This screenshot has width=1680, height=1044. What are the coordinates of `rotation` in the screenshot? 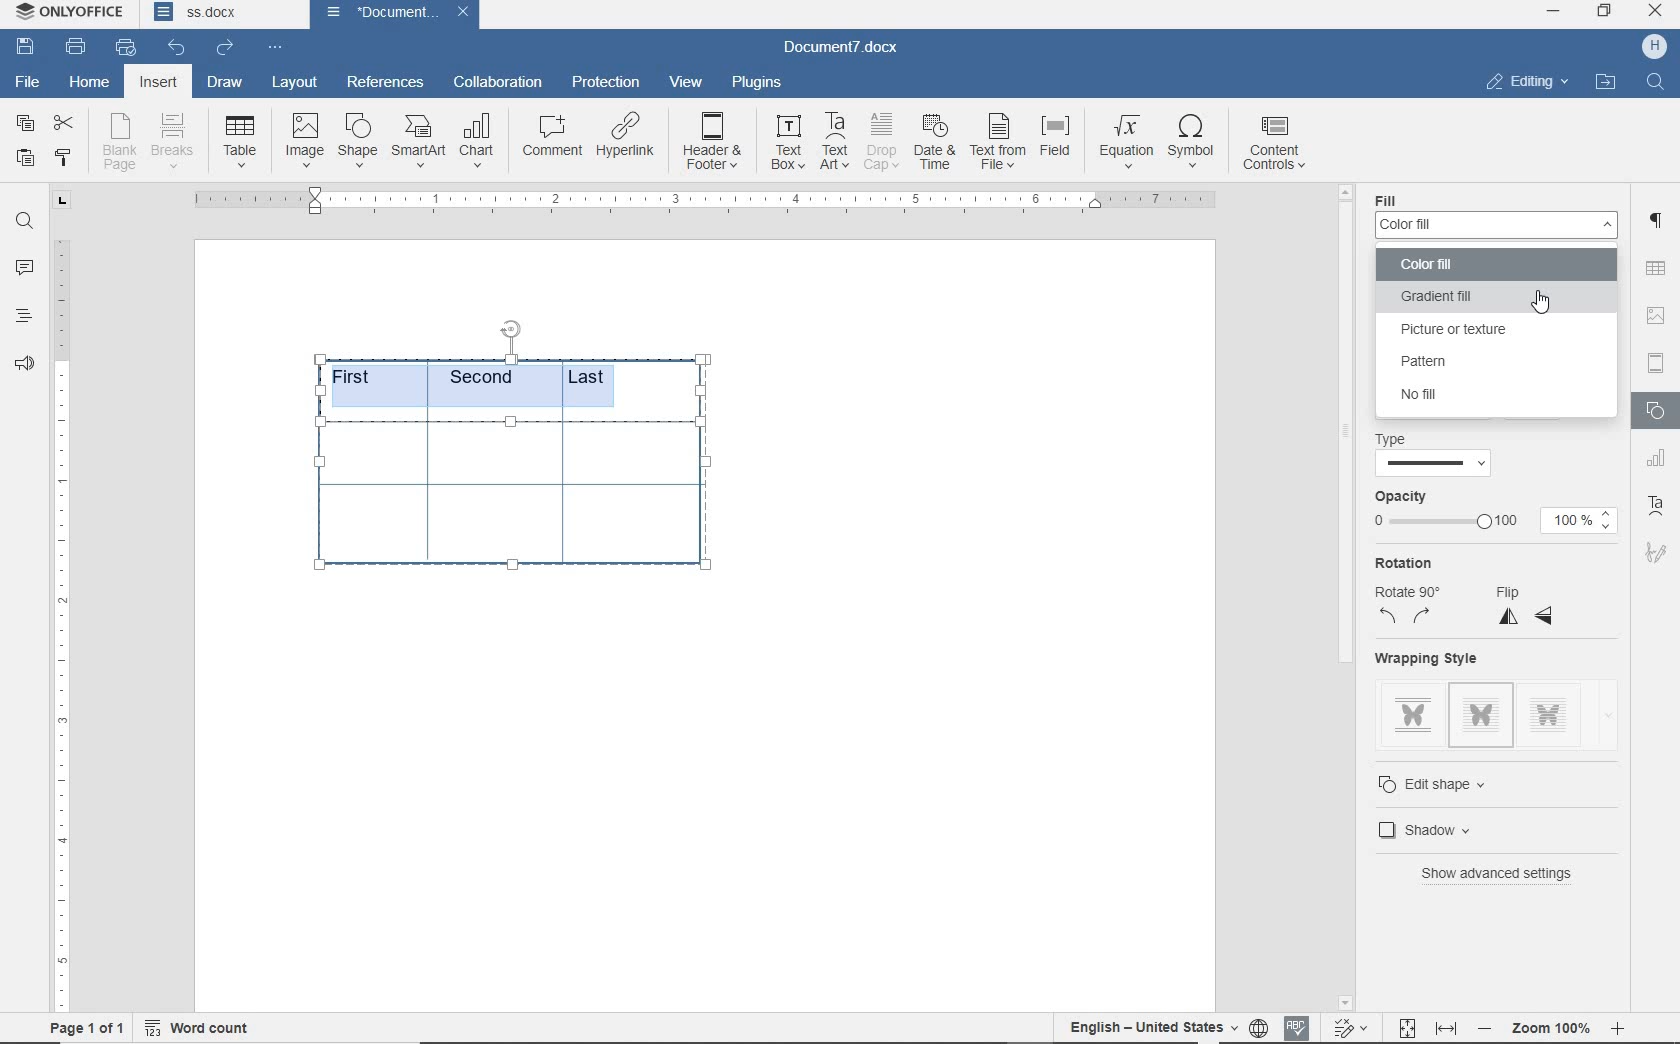 It's located at (1411, 564).